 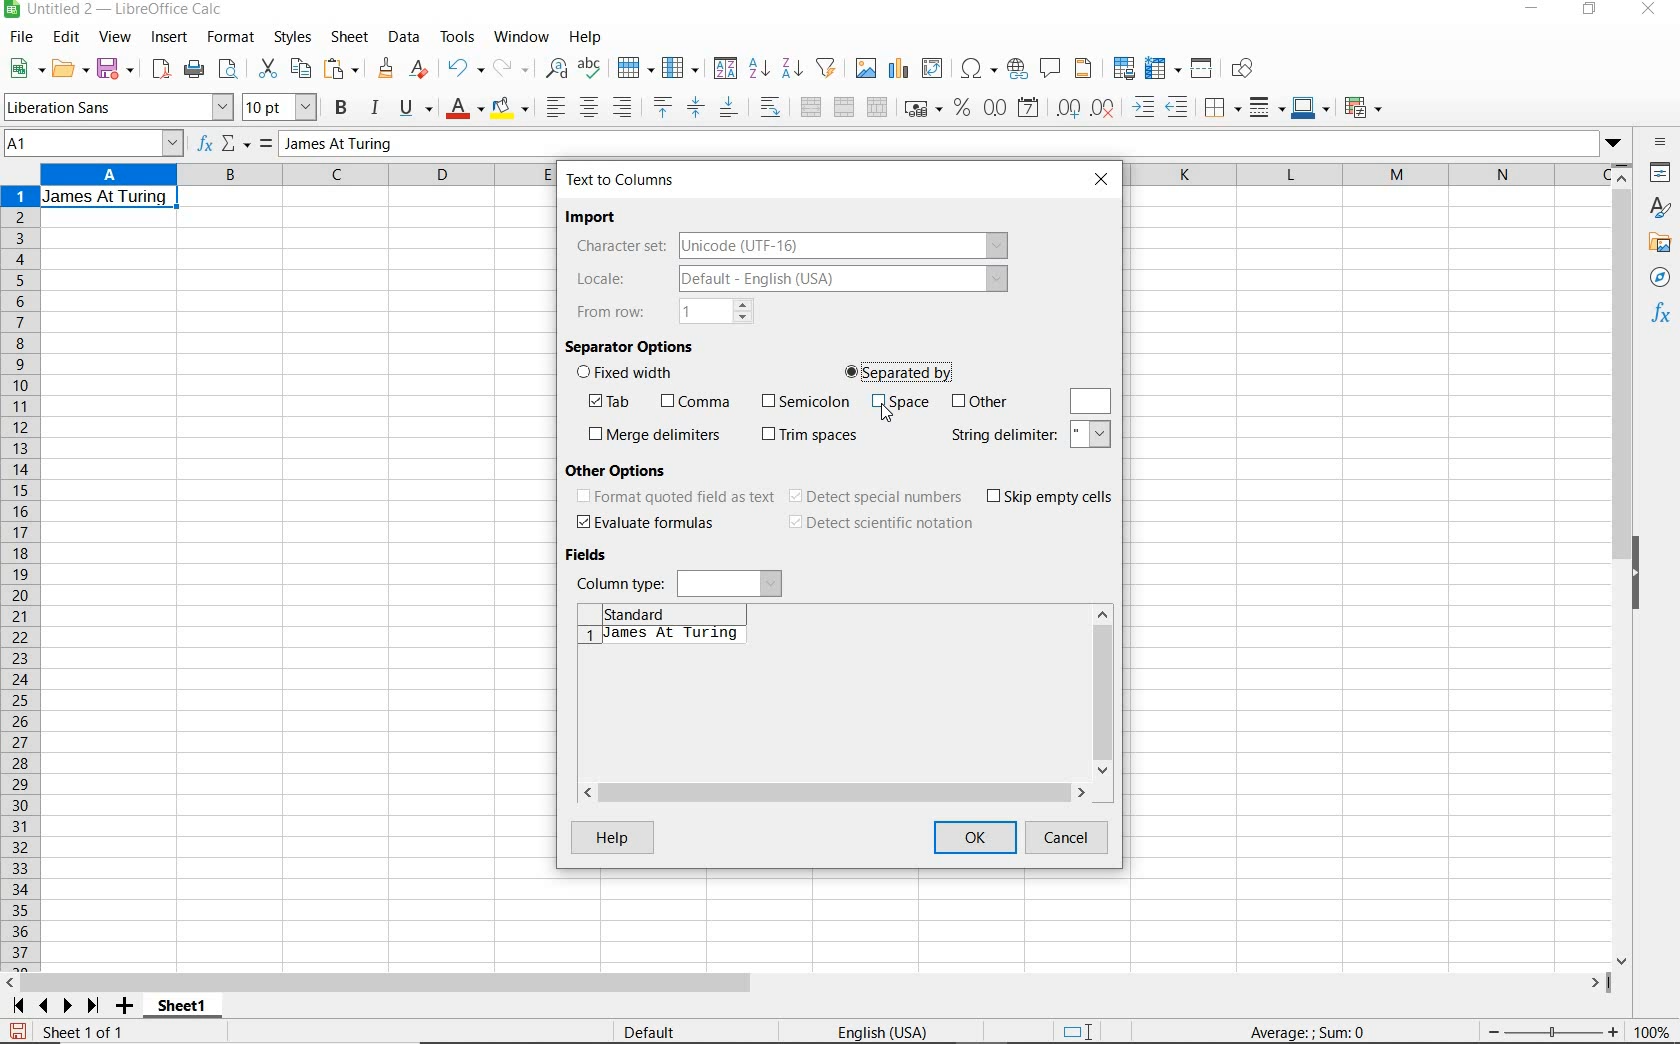 What do you see at coordinates (300, 69) in the screenshot?
I see `copy` at bounding box center [300, 69].